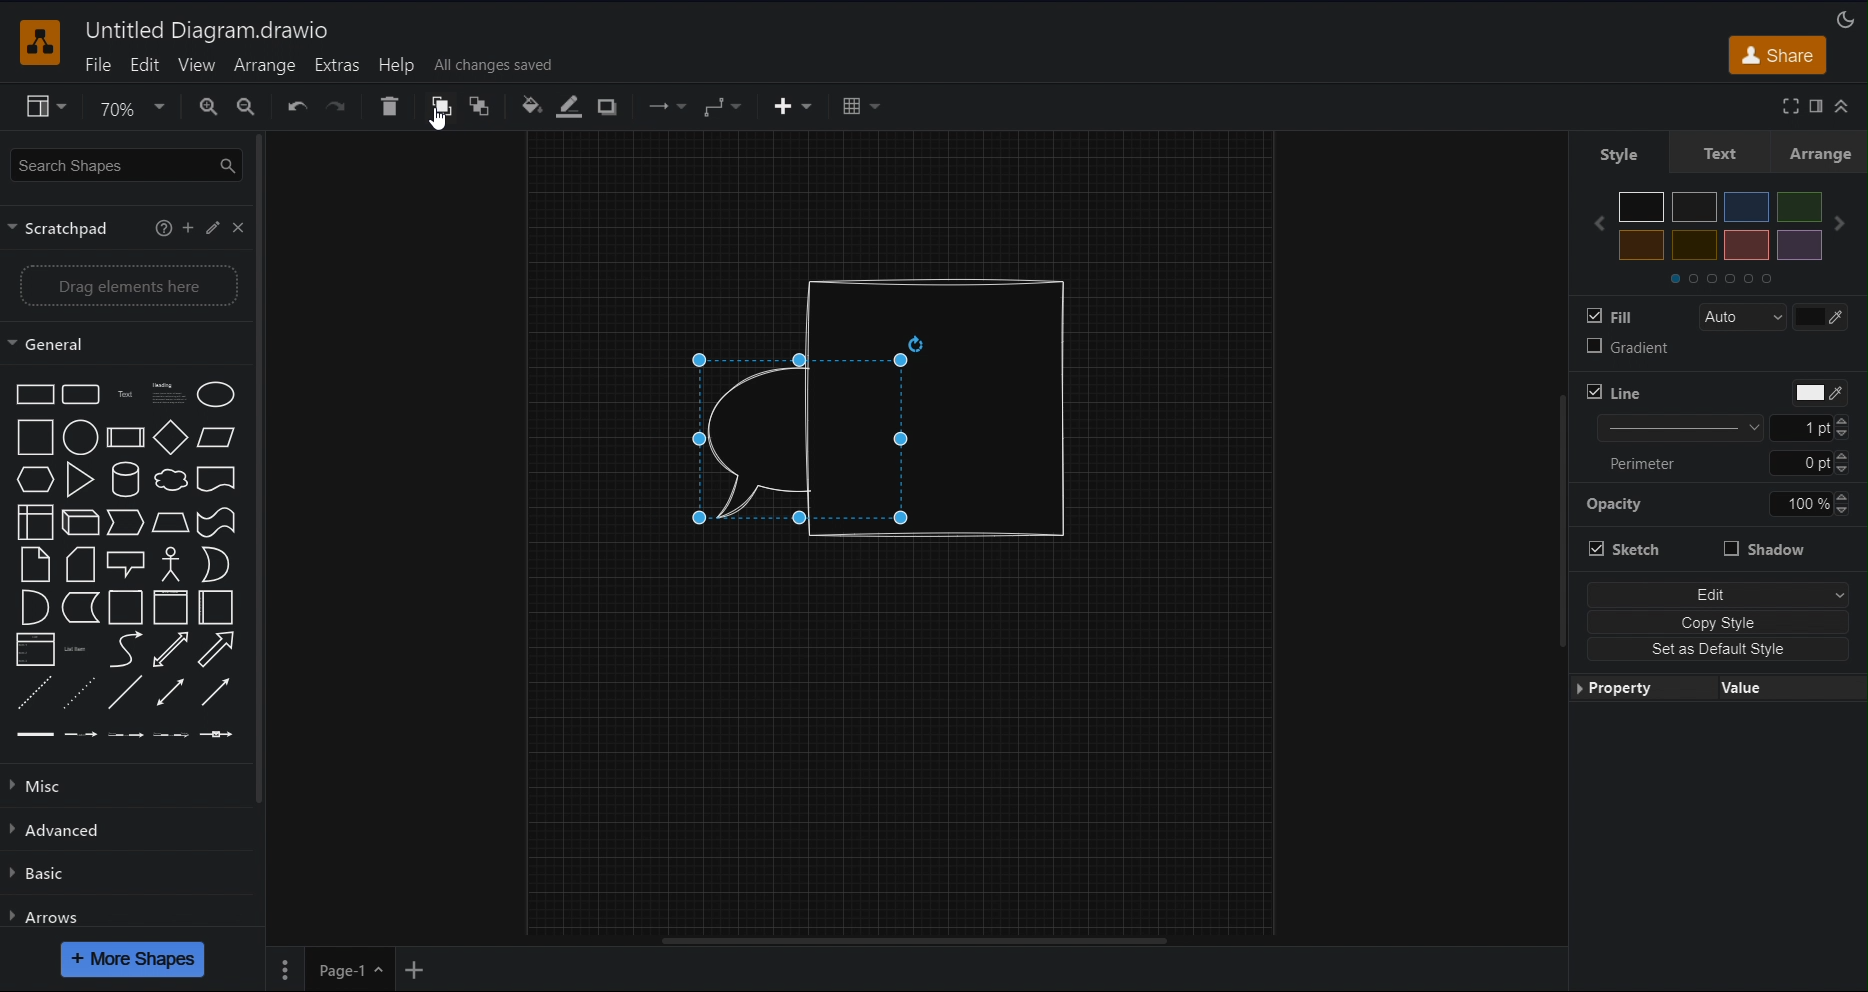 This screenshot has width=1868, height=992. Describe the element at coordinates (400, 64) in the screenshot. I see `Help` at that location.